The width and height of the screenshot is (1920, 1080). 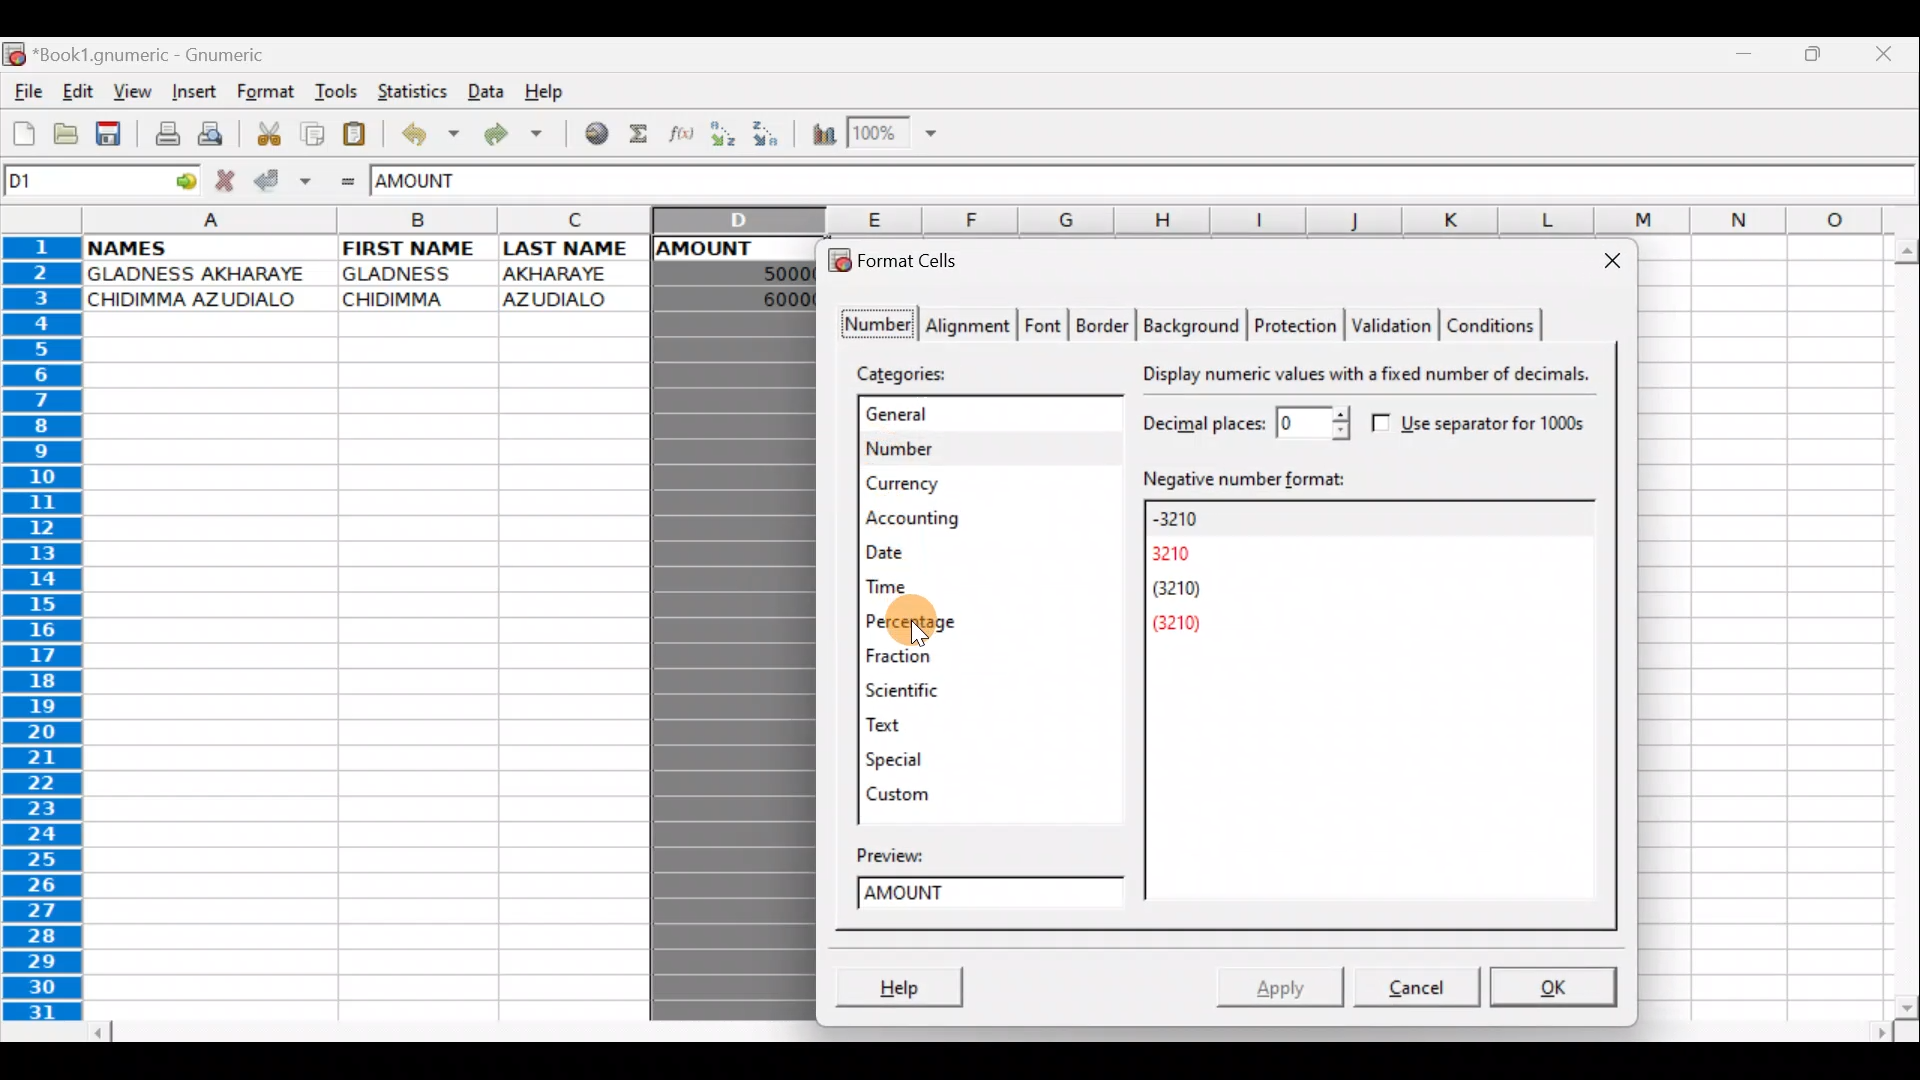 I want to click on Cursor on percentage, so click(x=1008, y=623).